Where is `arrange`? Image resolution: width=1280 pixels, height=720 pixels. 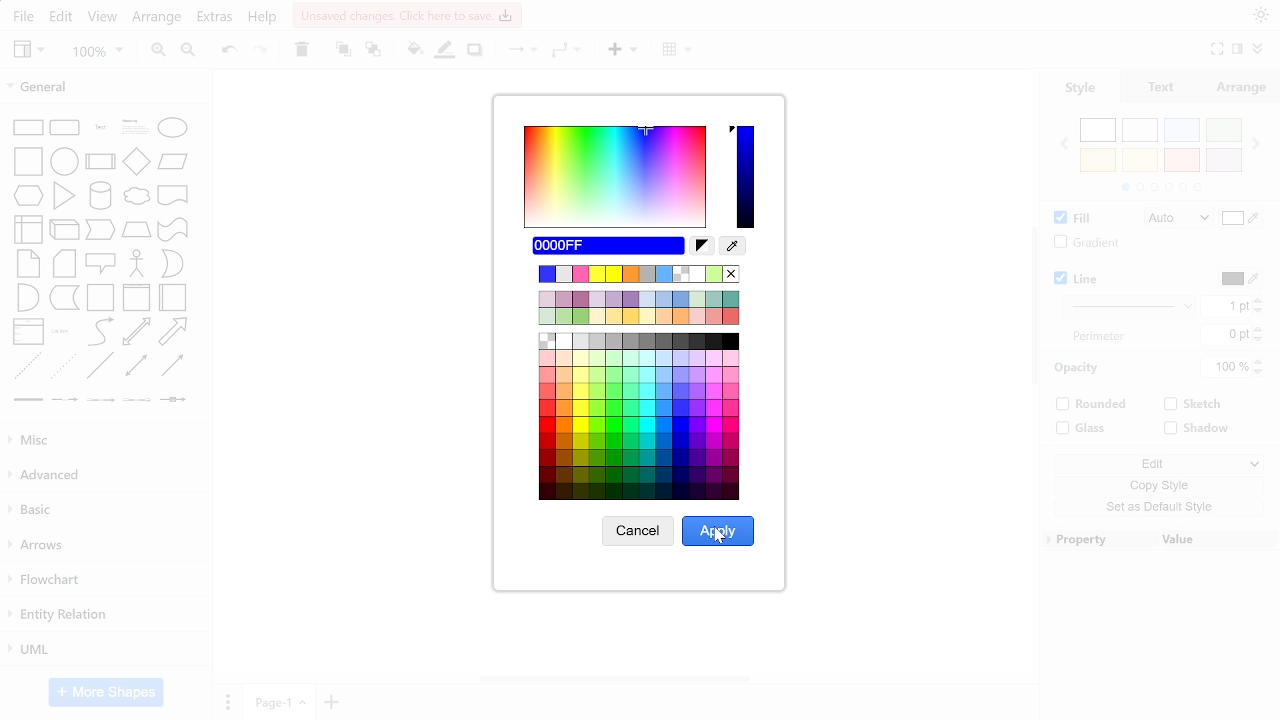 arrange is located at coordinates (1242, 87).